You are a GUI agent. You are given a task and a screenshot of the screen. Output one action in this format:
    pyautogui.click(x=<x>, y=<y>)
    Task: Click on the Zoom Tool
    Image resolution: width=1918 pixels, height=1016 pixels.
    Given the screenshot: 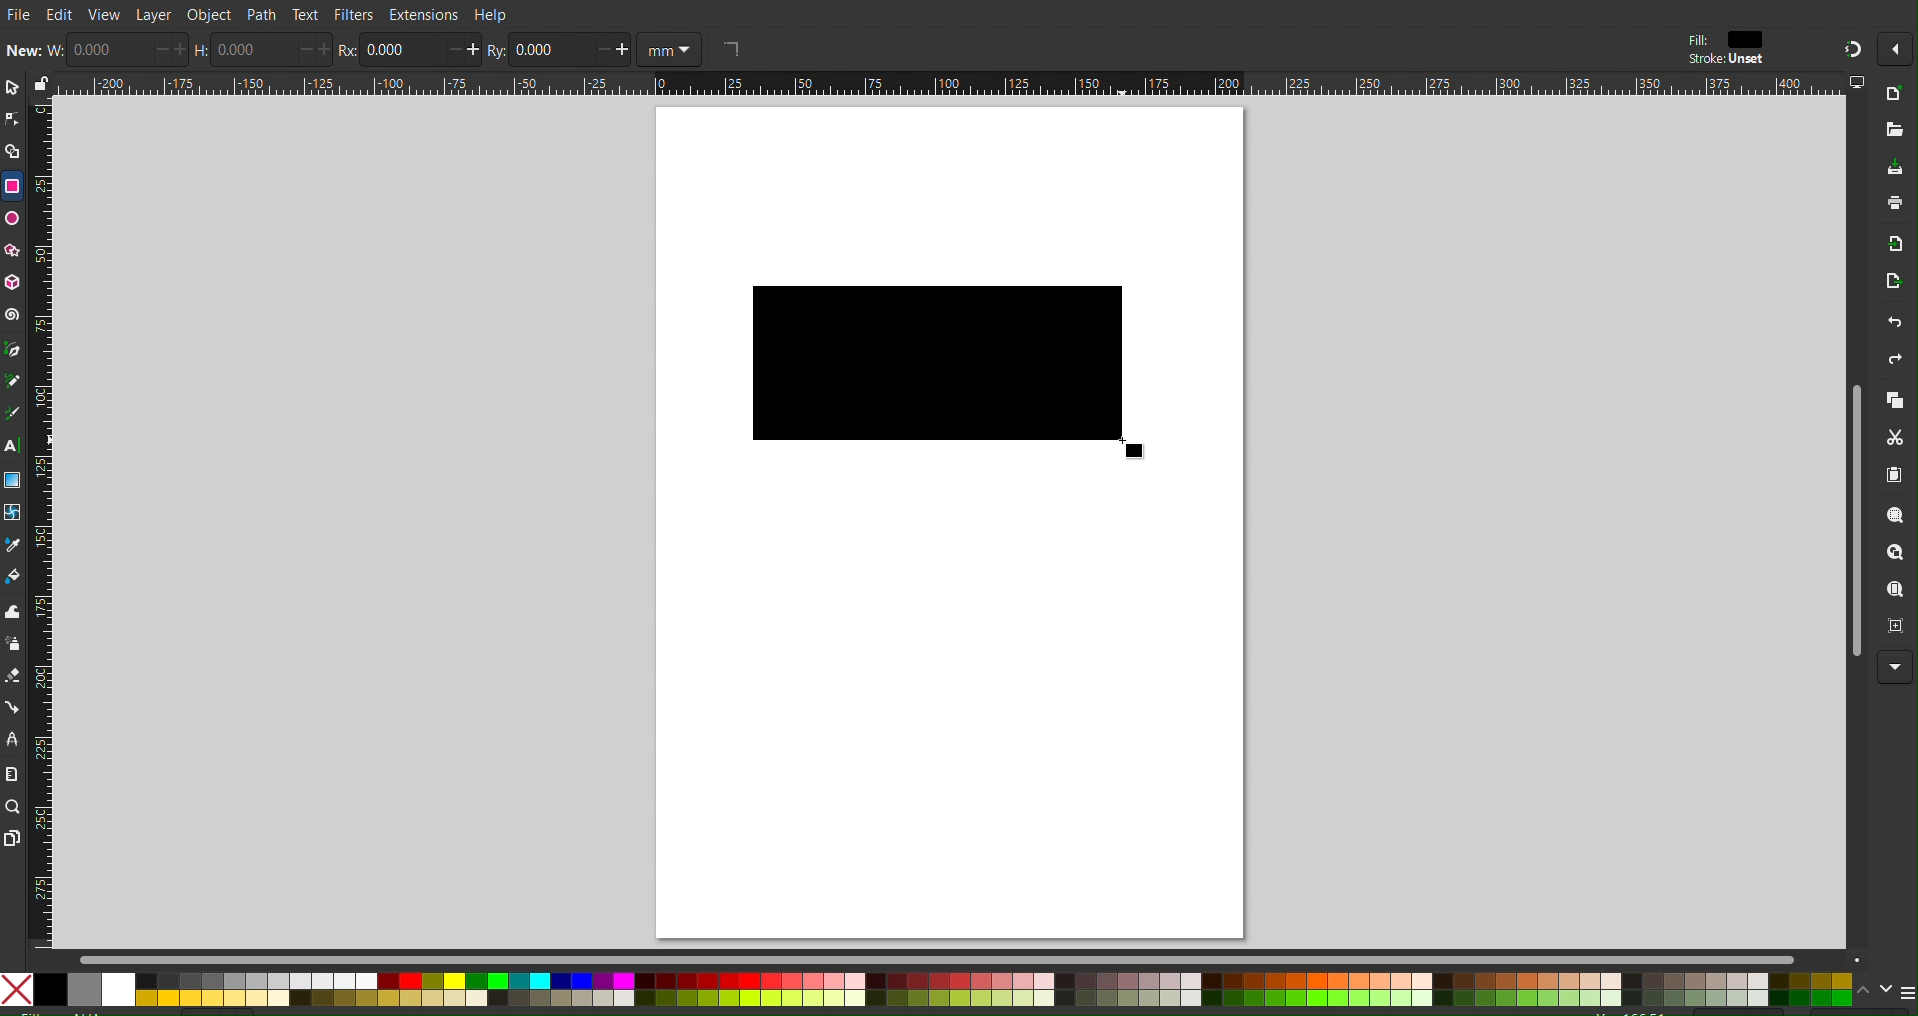 What is the action you would take?
    pyautogui.click(x=12, y=806)
    